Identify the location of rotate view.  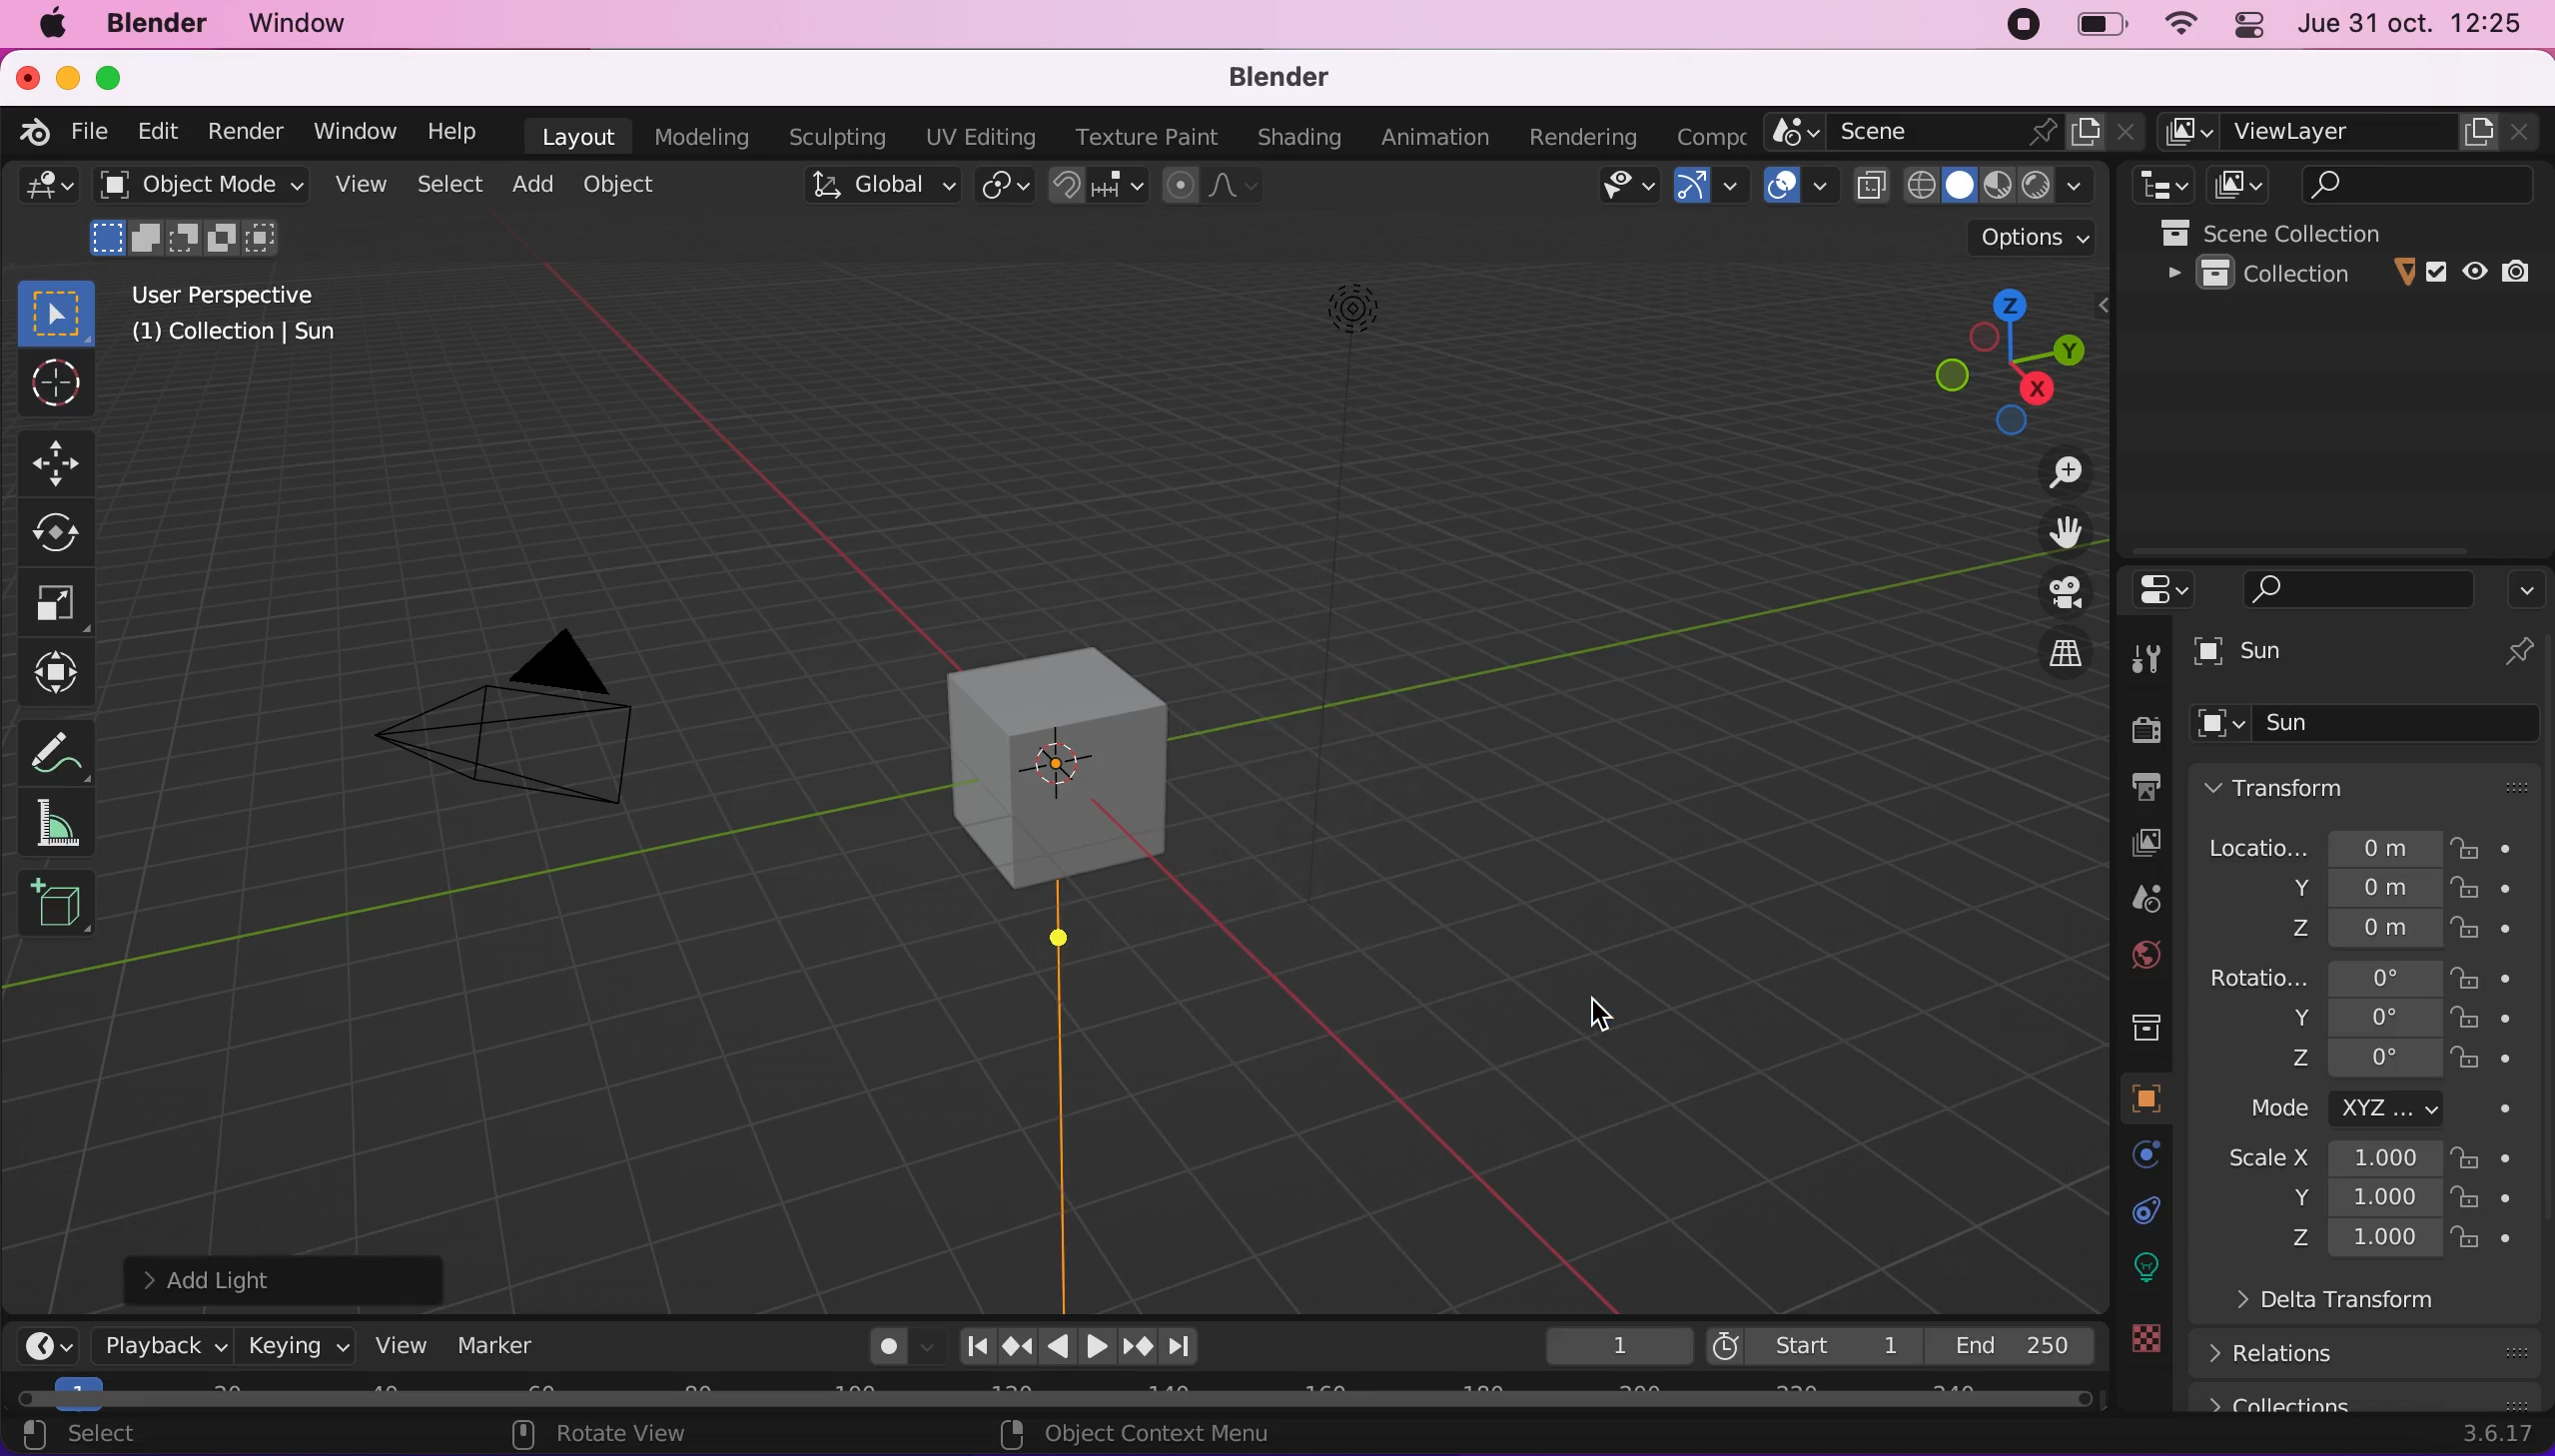
(632, 1434).